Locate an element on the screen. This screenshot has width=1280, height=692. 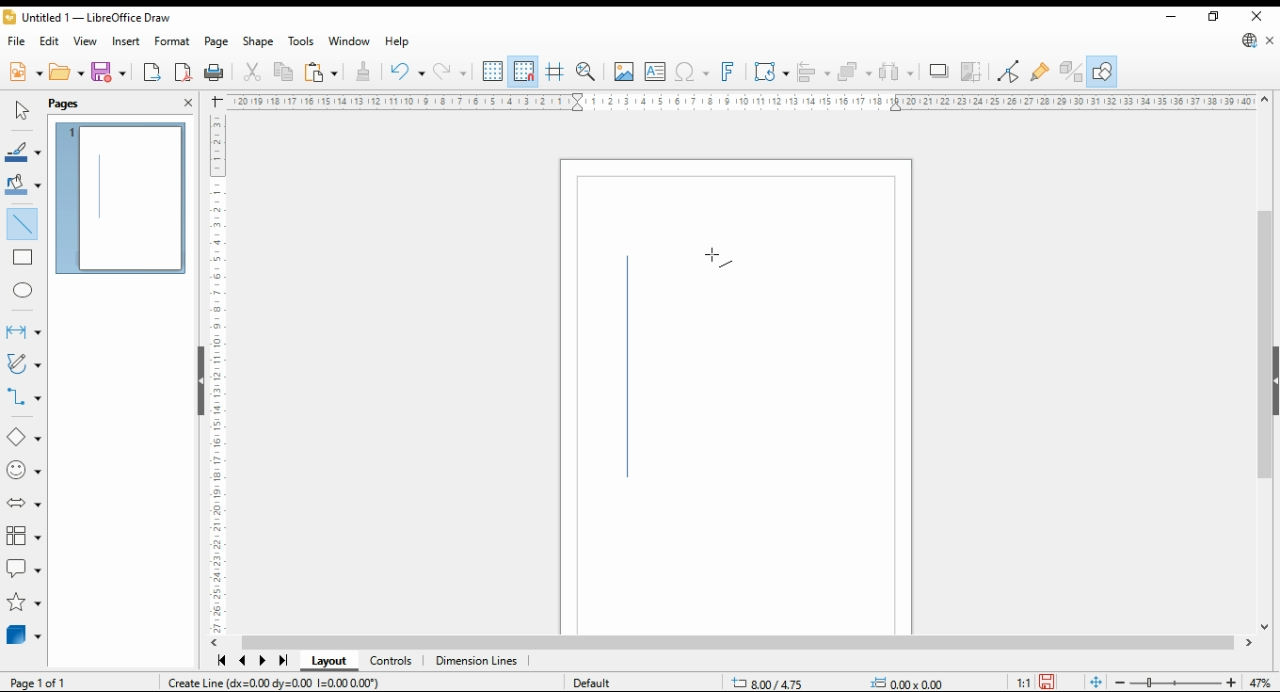
stars and banners is located at coordinates (23, 604).